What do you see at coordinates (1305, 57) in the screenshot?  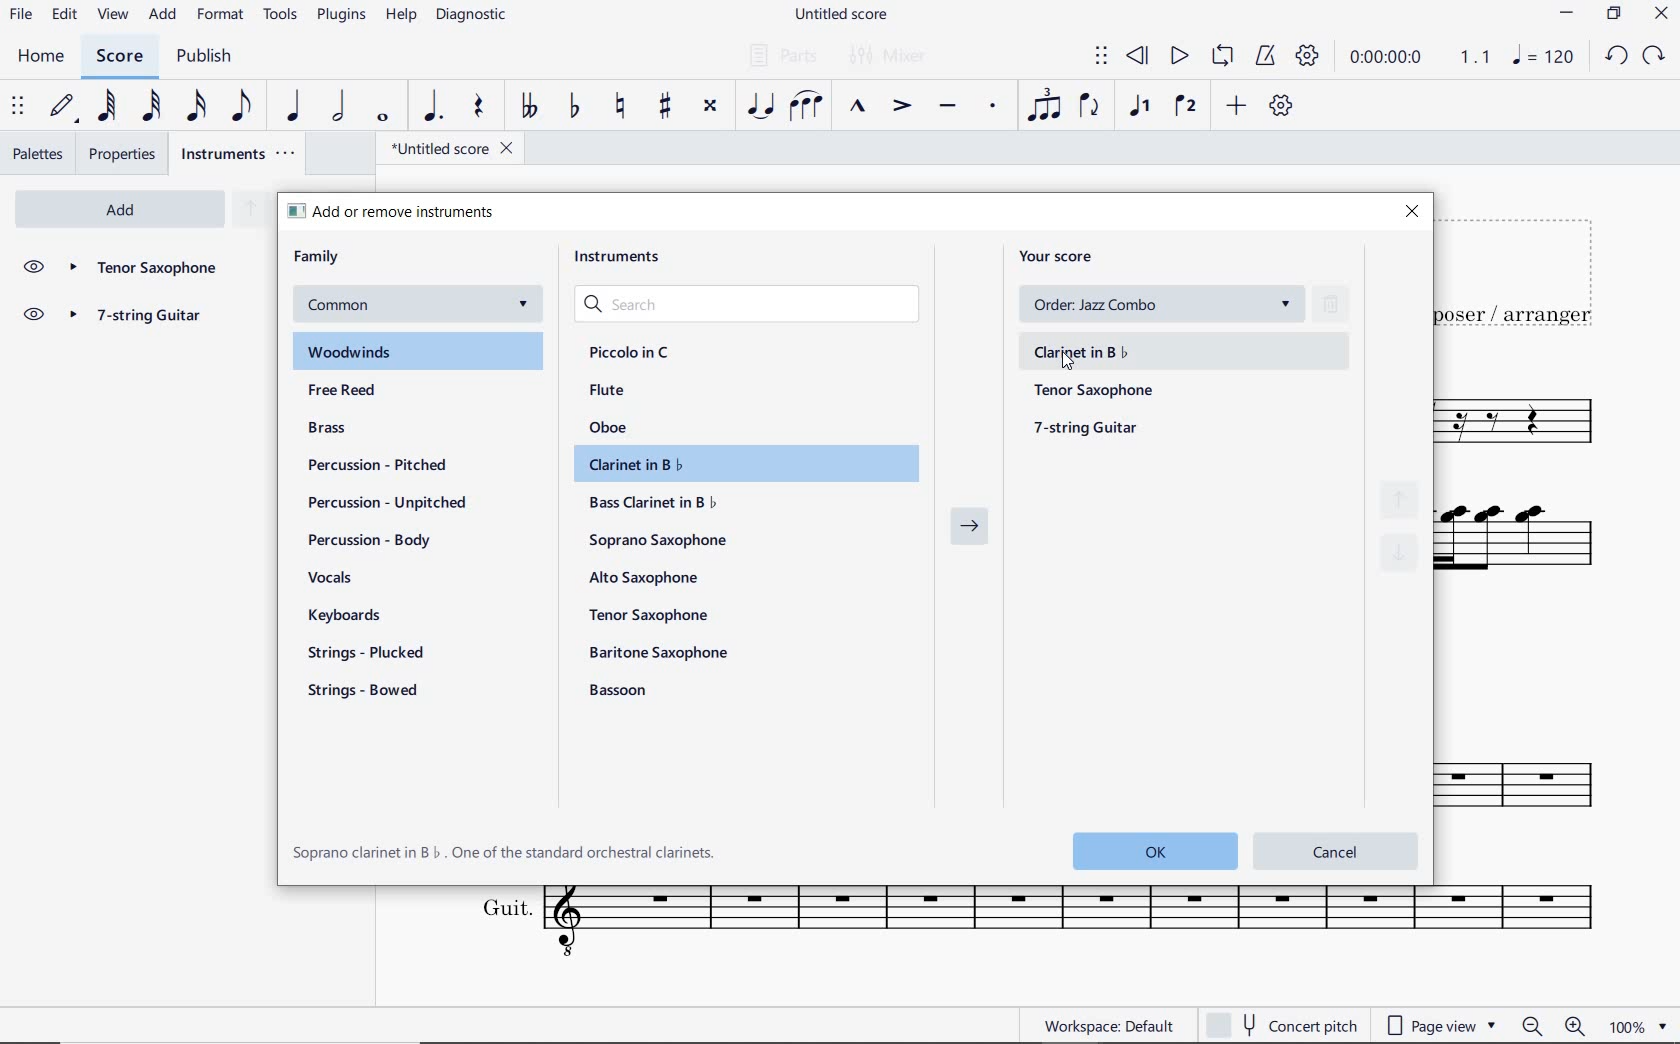 I see `PLAYBACK SETTINGS` at bounding box center [1305, 57].